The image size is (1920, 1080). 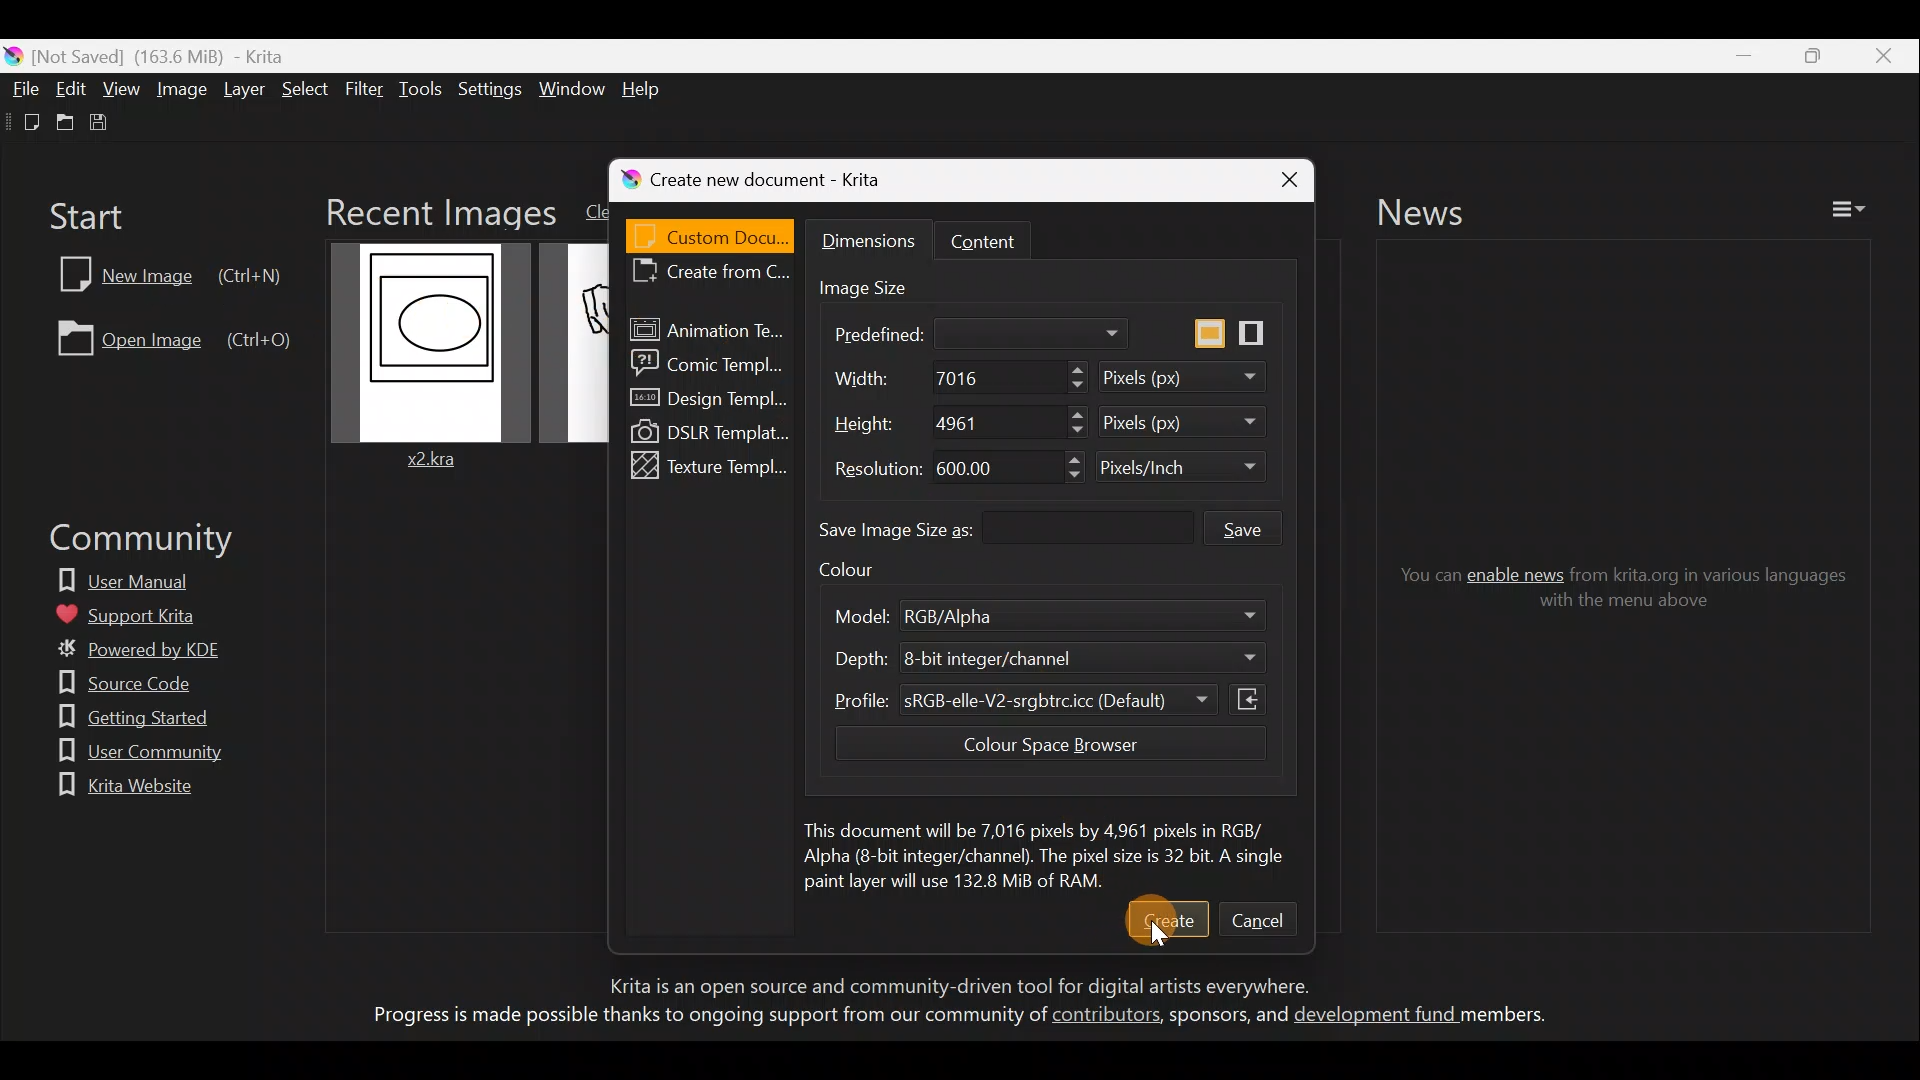 I want to click on Landscape, so click(x=1207, y=331).